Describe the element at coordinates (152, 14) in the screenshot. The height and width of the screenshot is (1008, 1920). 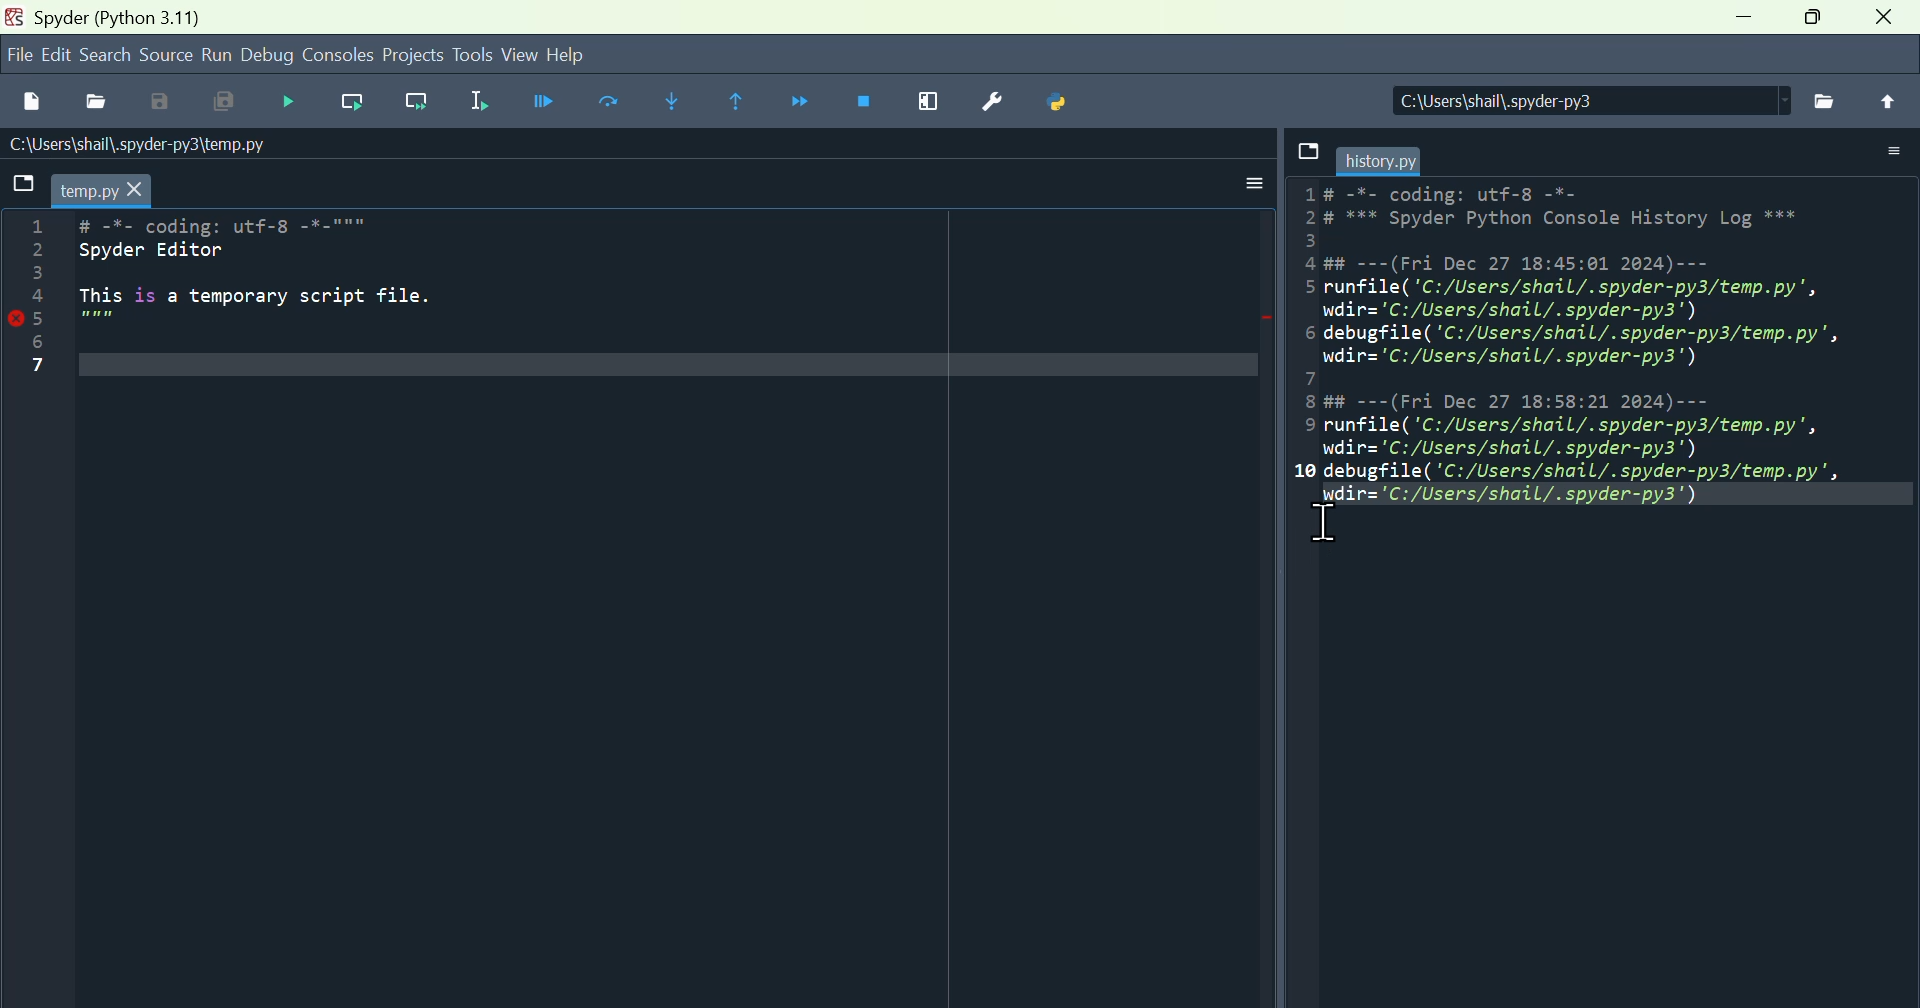
I see `Spider (python 3.11)` at that location.